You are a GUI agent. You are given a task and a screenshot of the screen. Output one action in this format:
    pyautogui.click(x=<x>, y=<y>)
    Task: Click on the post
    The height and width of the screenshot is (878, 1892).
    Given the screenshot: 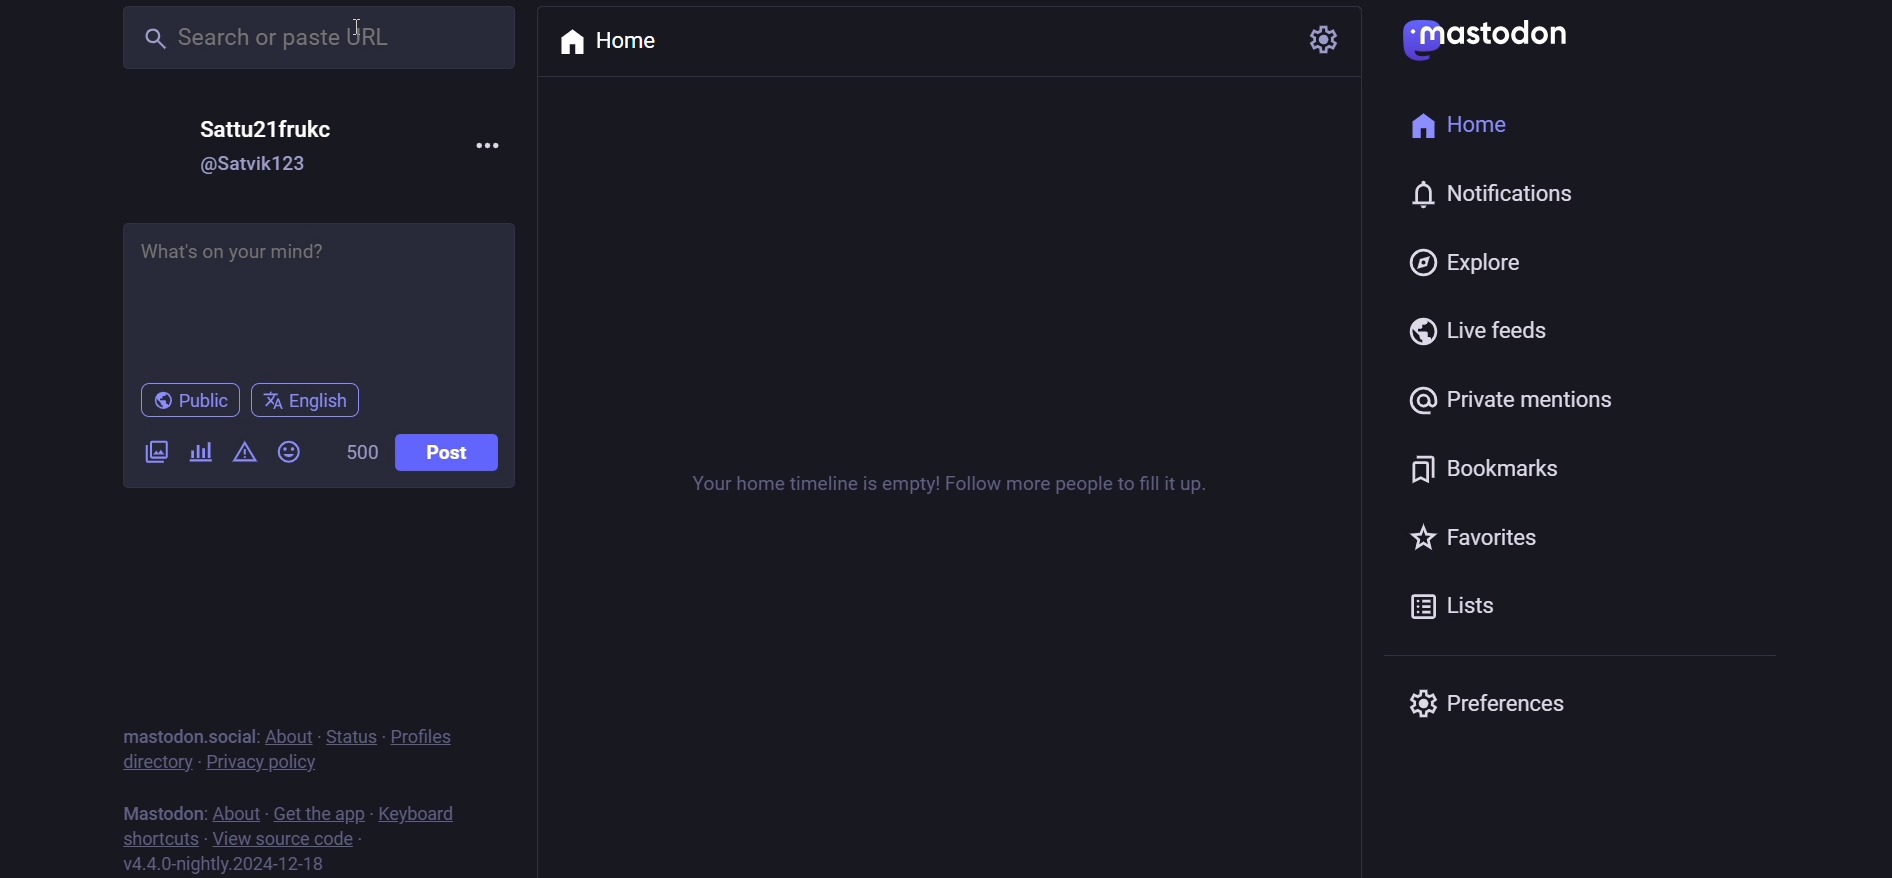 What is the action you would take?
    pyautogui.click(x=448, y=455)
    